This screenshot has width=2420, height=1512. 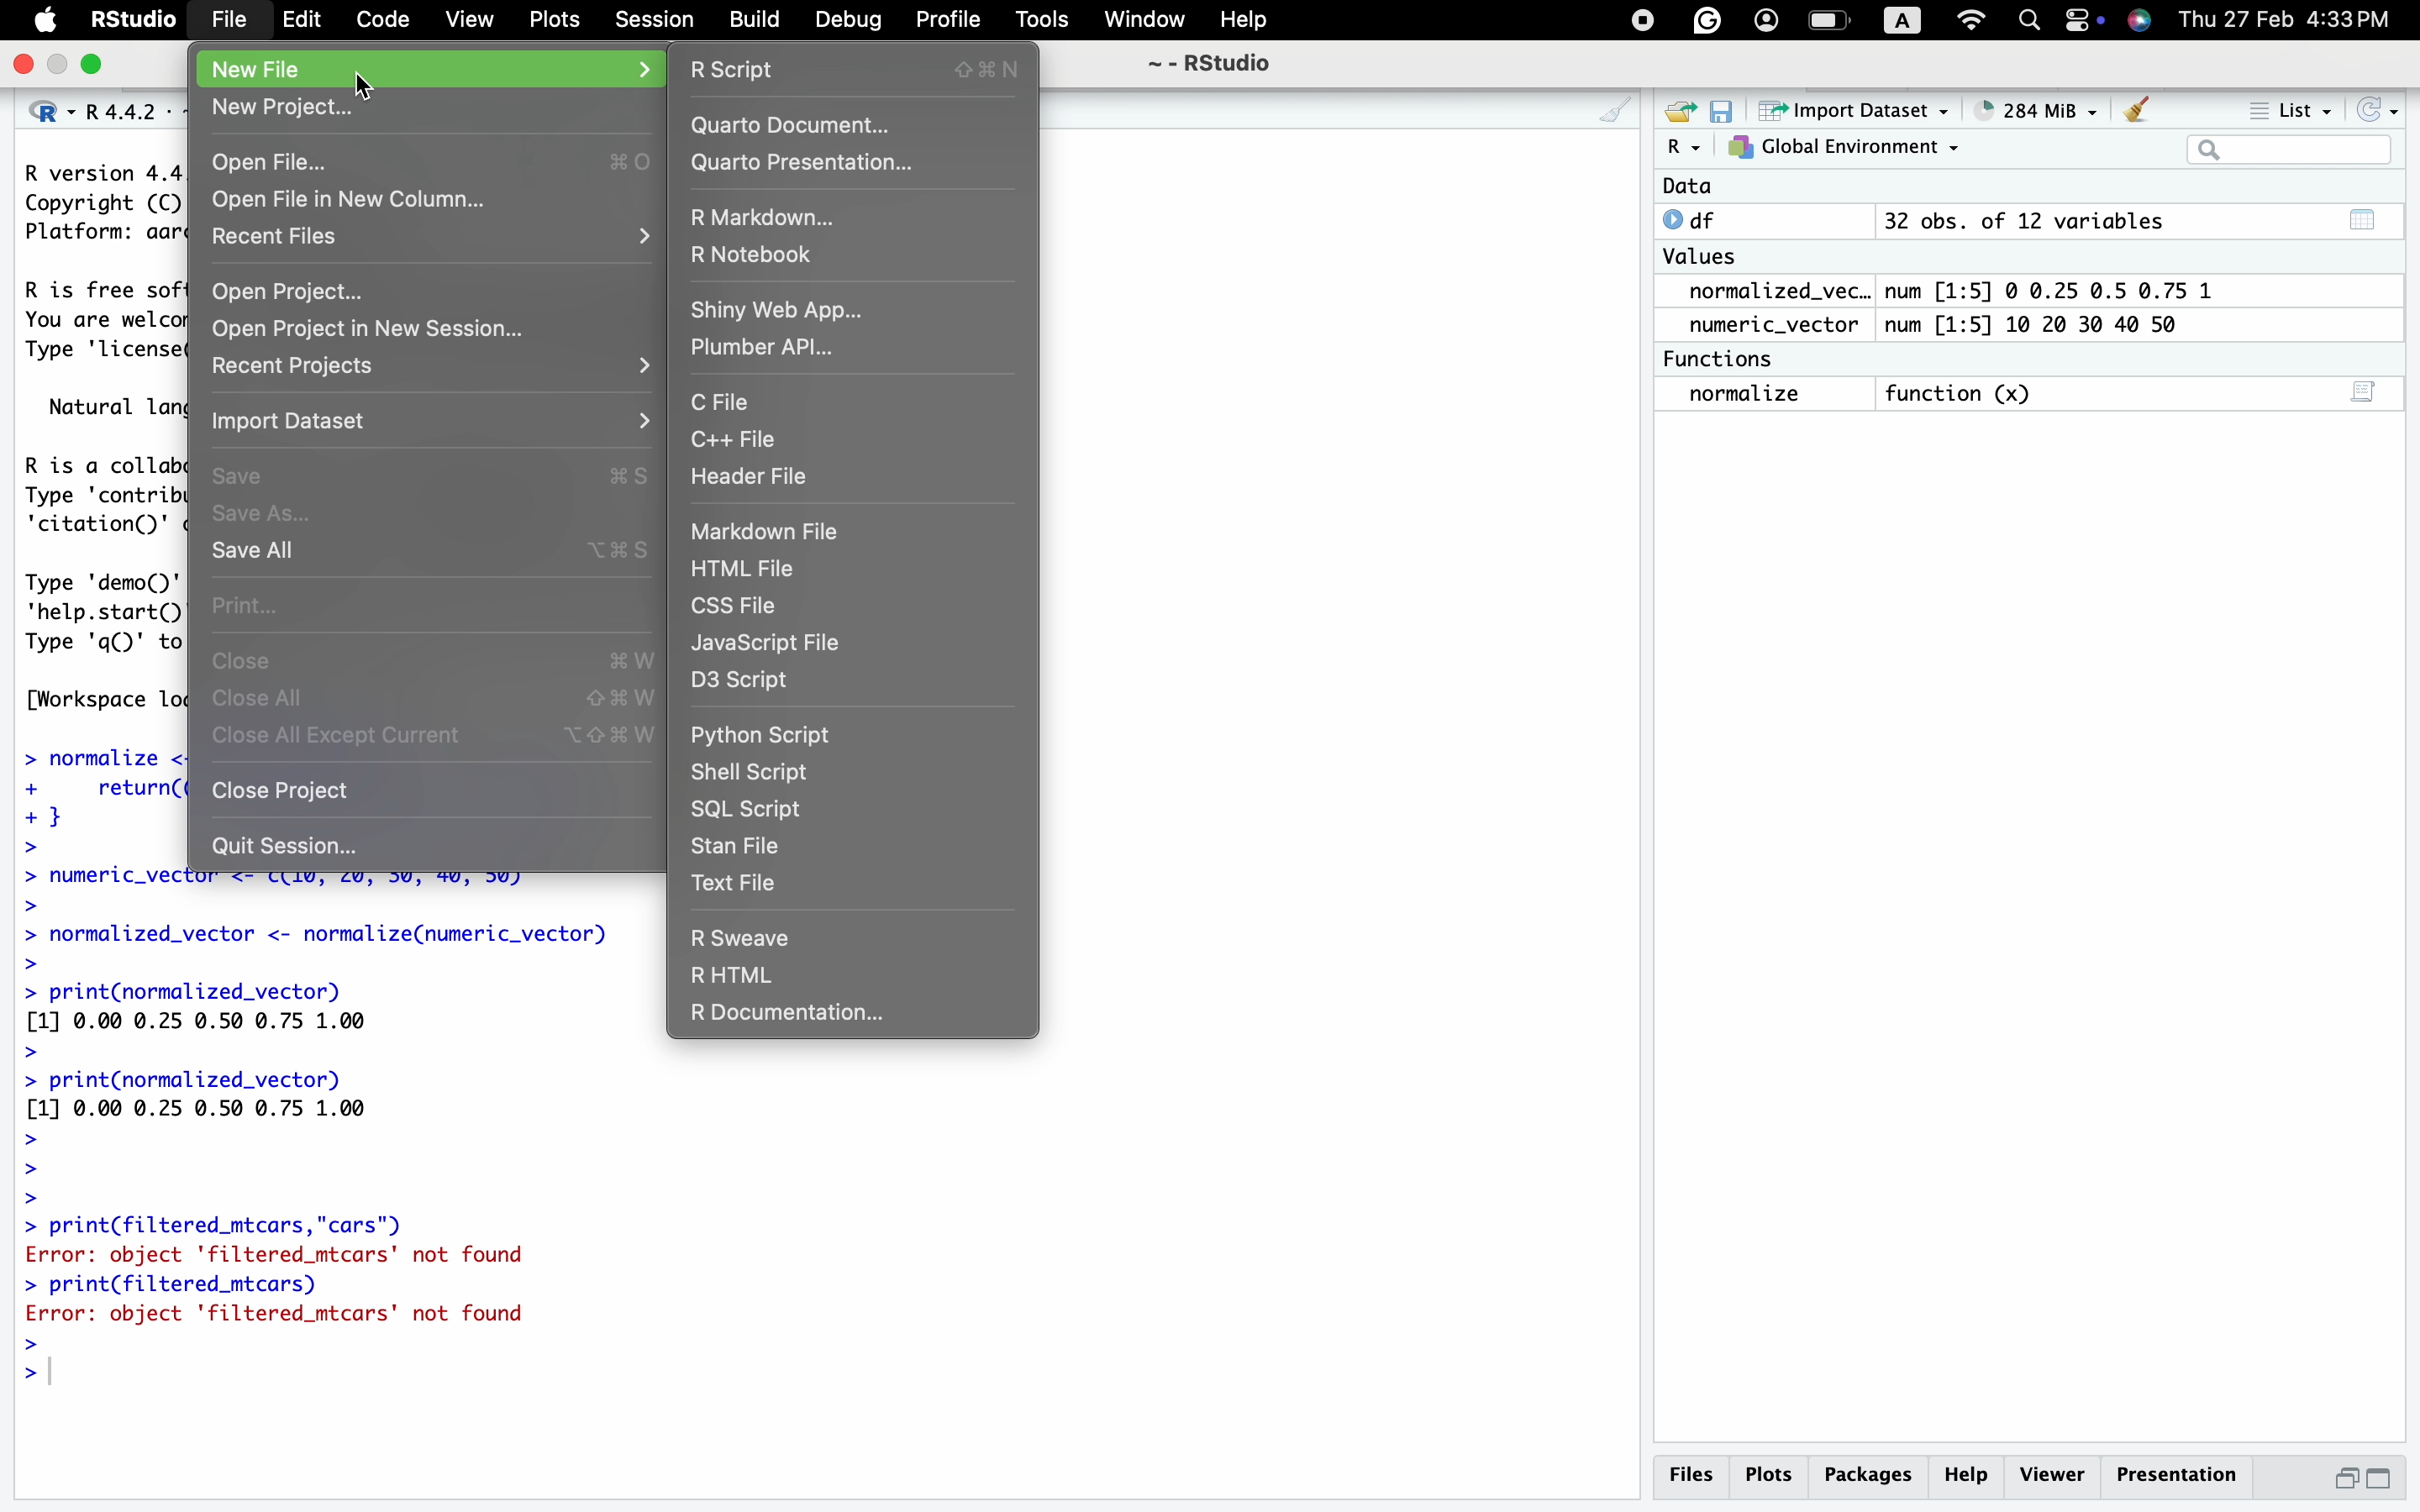 I want to click on Edit, so click(x=306, y=22).